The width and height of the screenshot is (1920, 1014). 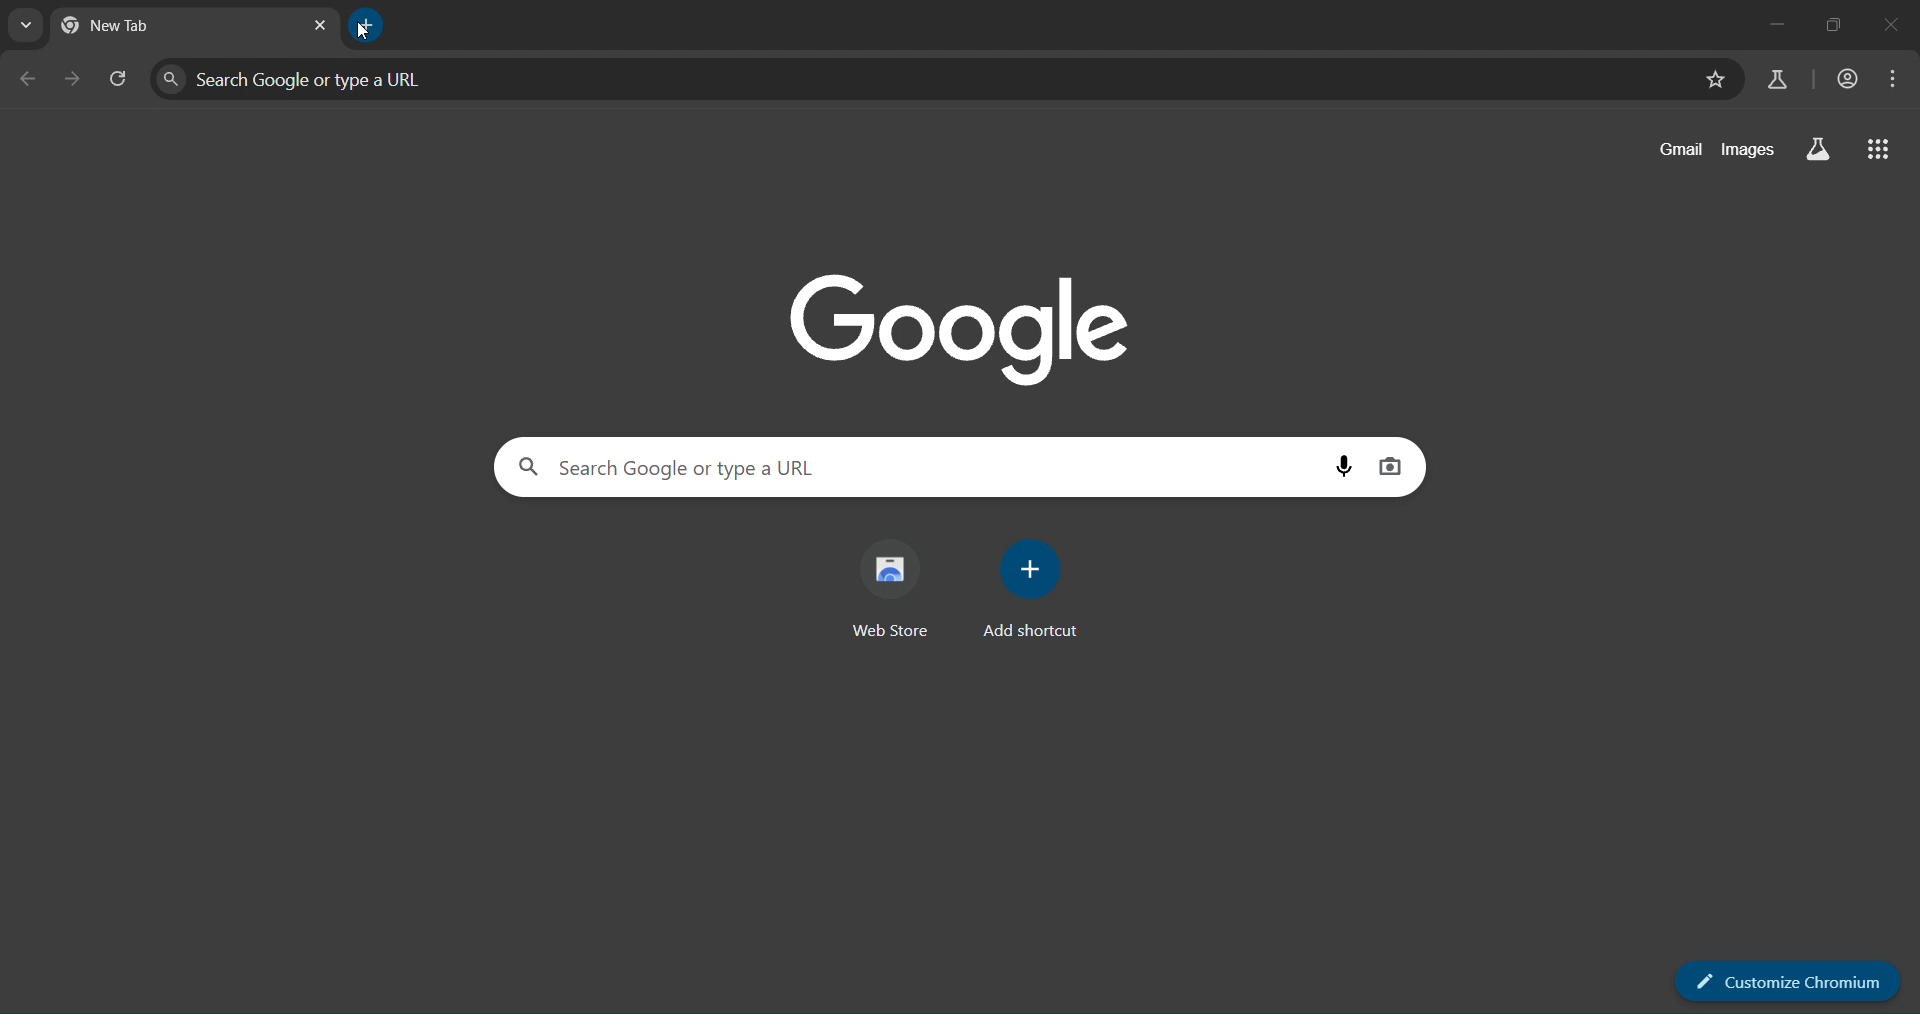 I want to click on customize chromium, so click(x=1791, y=981).